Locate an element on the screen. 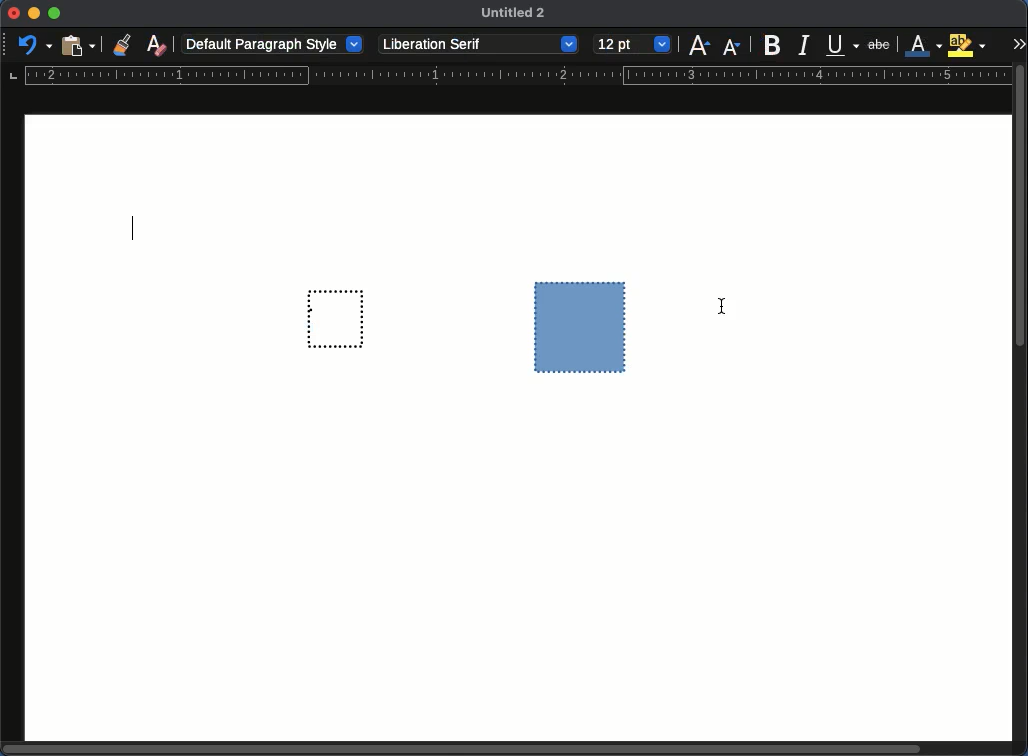 The width and height of the screenshot is (1028, 756). font color is located at coordinates (924, 45).